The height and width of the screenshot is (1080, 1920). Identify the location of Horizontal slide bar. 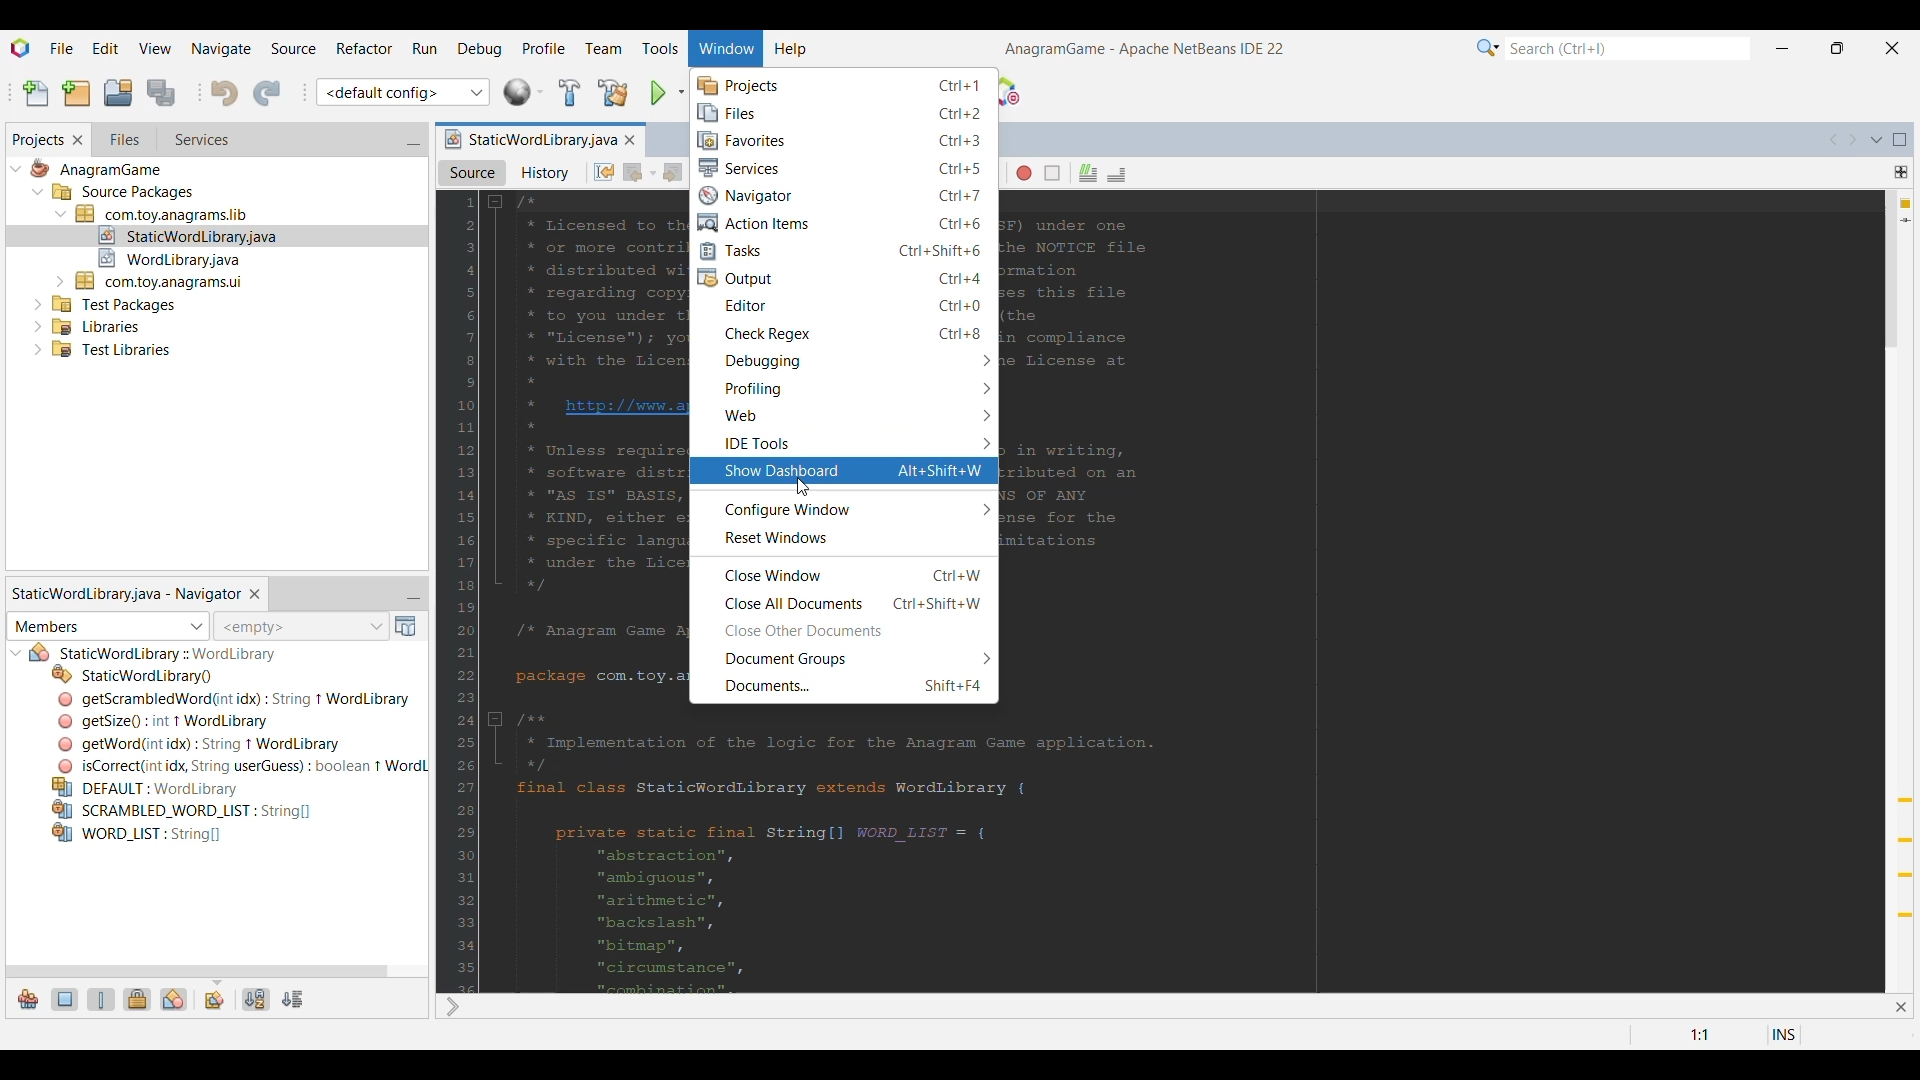
(197, 972).